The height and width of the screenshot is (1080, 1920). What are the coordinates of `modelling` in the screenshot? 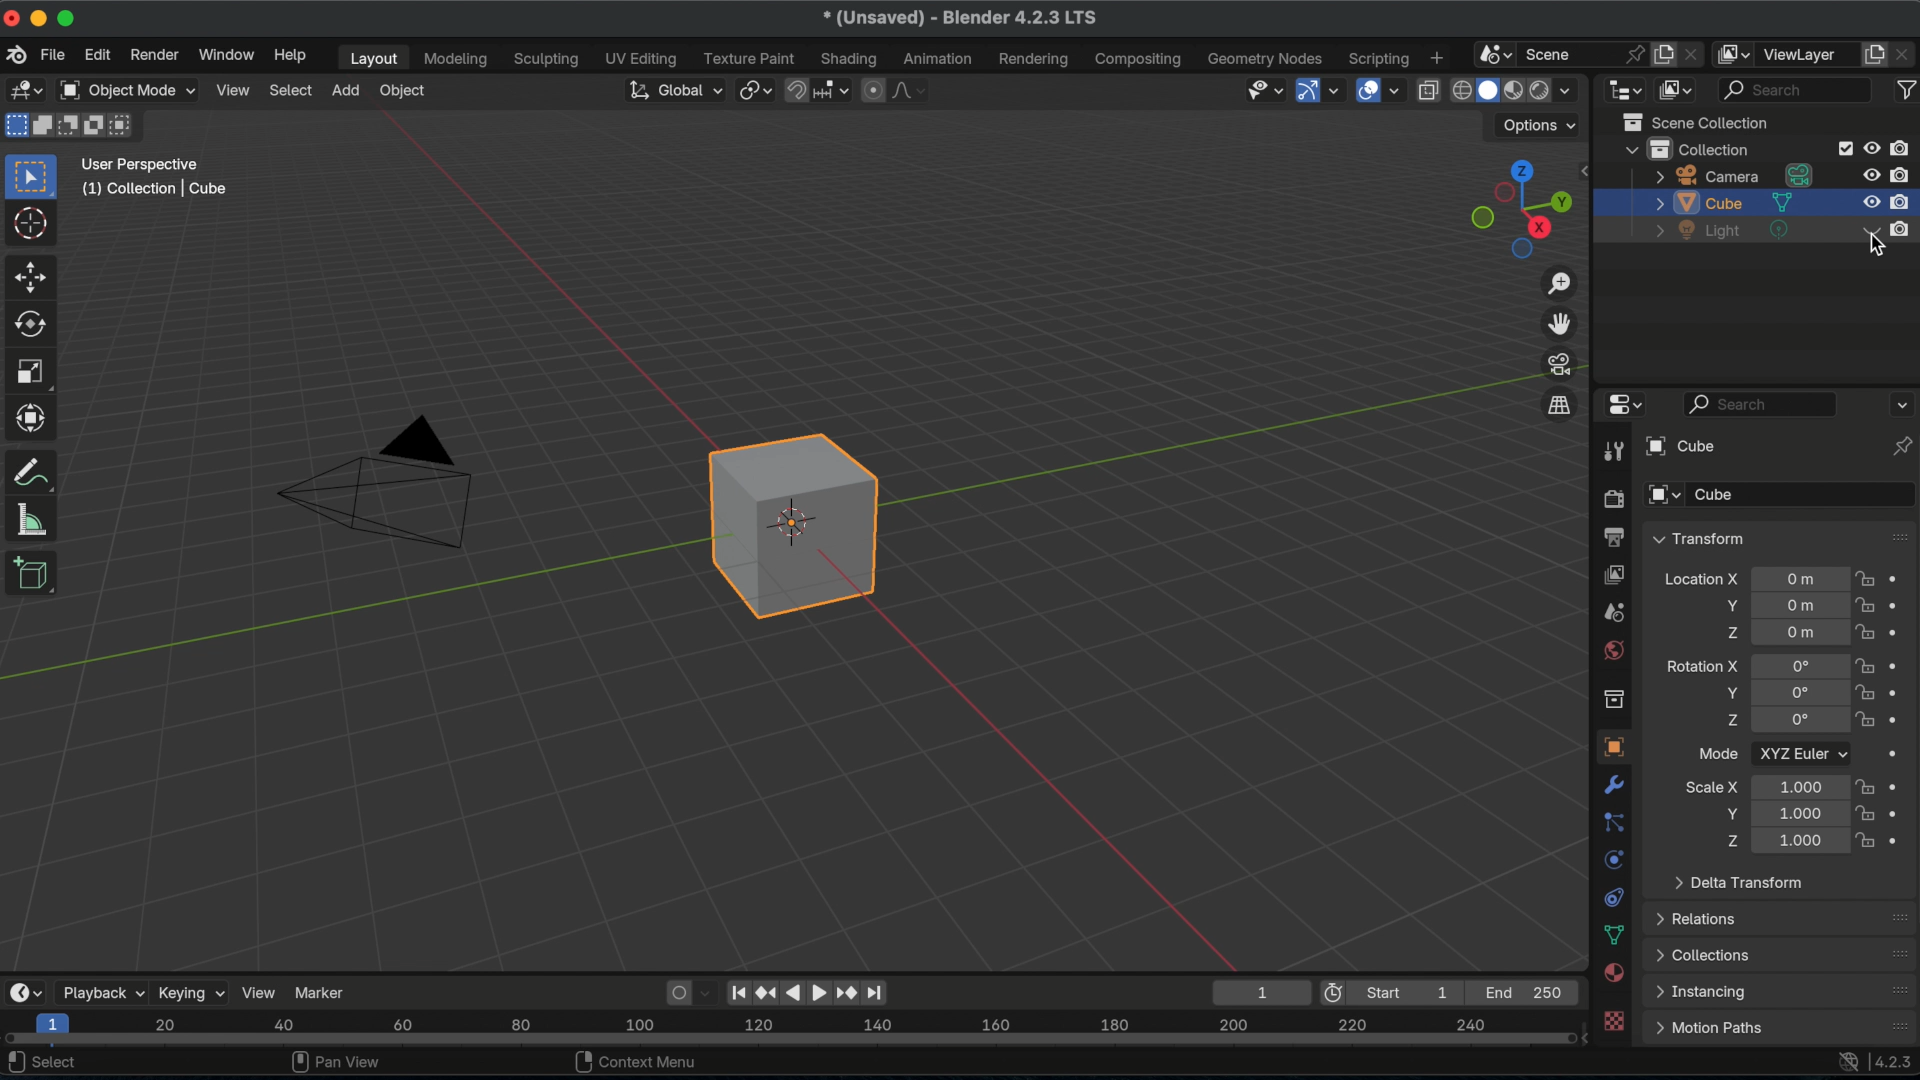 It's located at (454, 59).